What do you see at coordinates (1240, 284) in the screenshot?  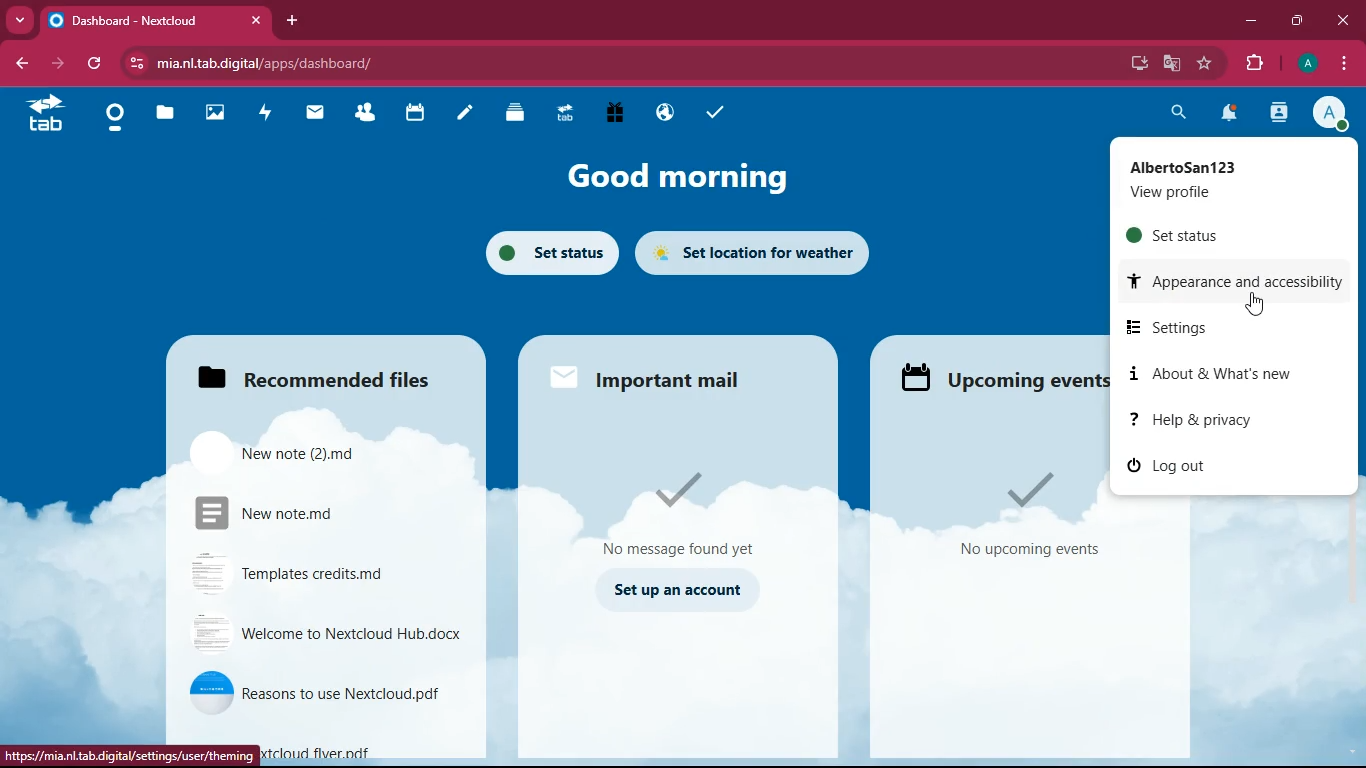 I see `appearance` at bounding box center [1240, 284].